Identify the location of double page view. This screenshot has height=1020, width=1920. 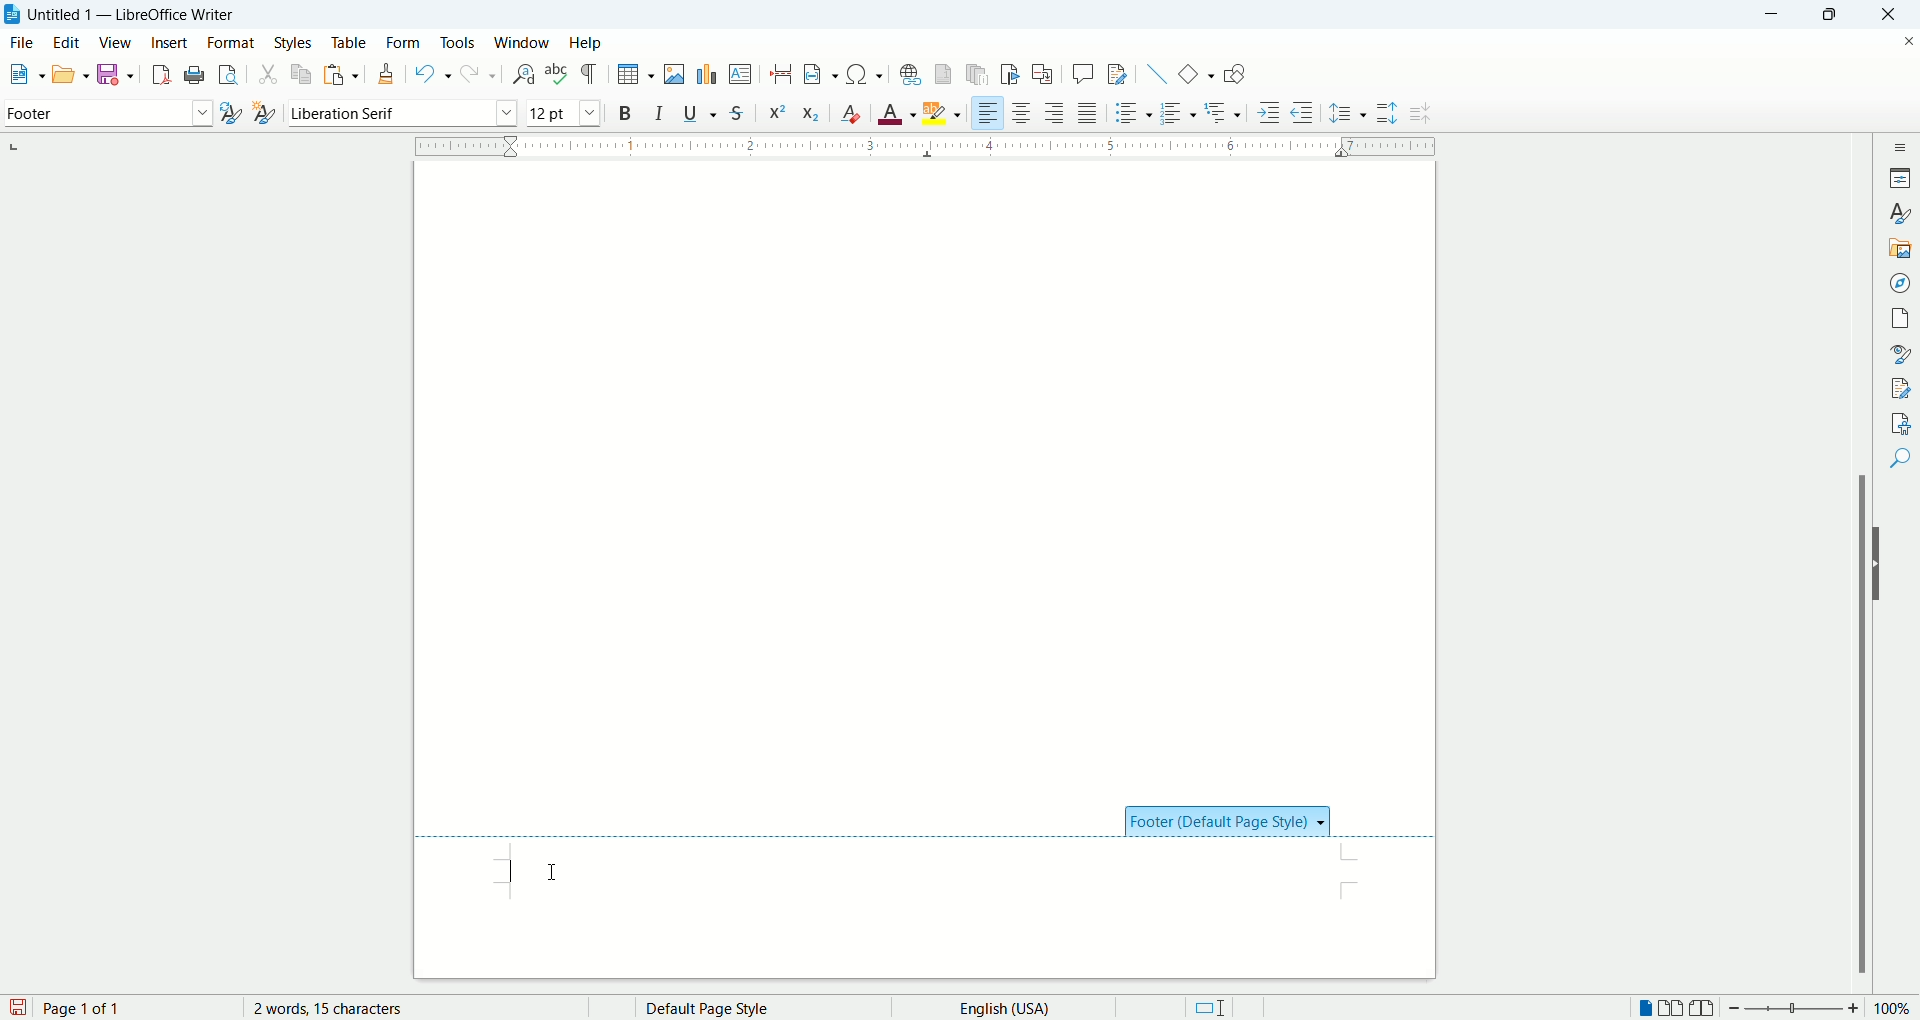
(1675, 1009).